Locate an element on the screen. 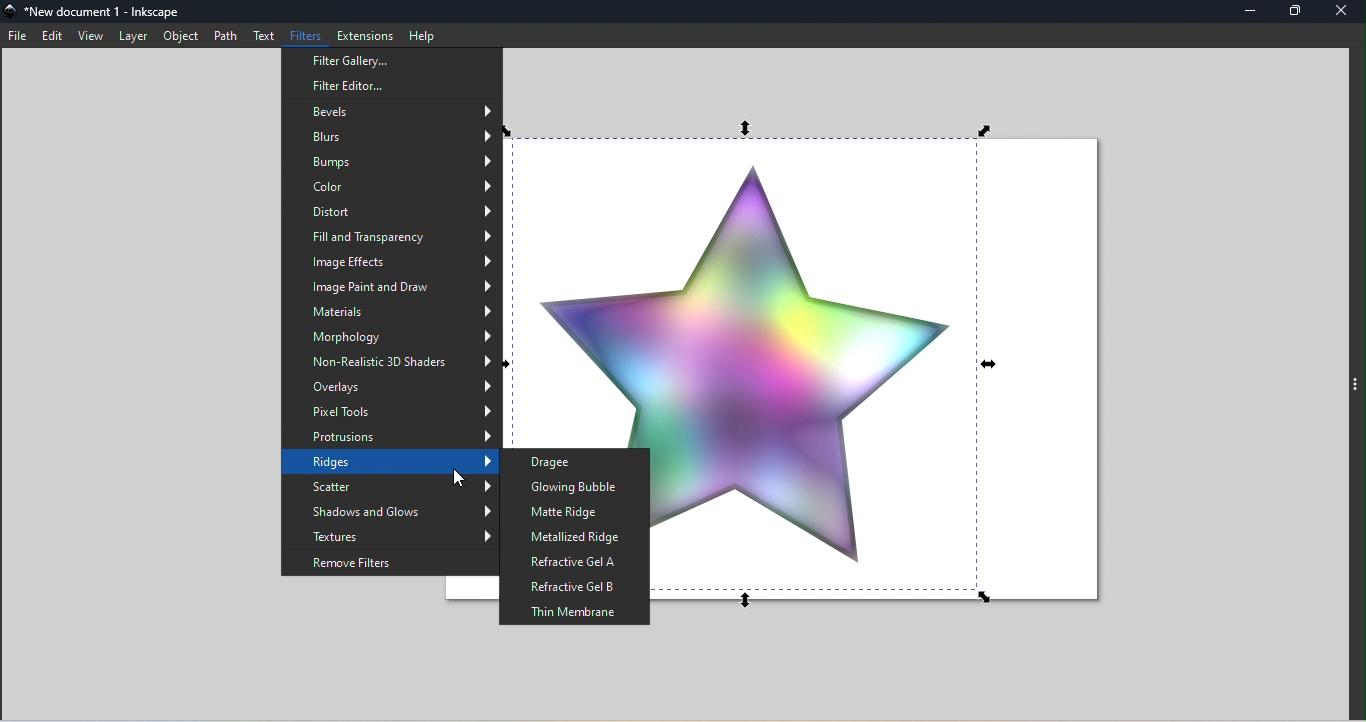 Image resolution: width=1366 pixels, height=722 pixels. Remove Filters is located at coordinates (388, 563).